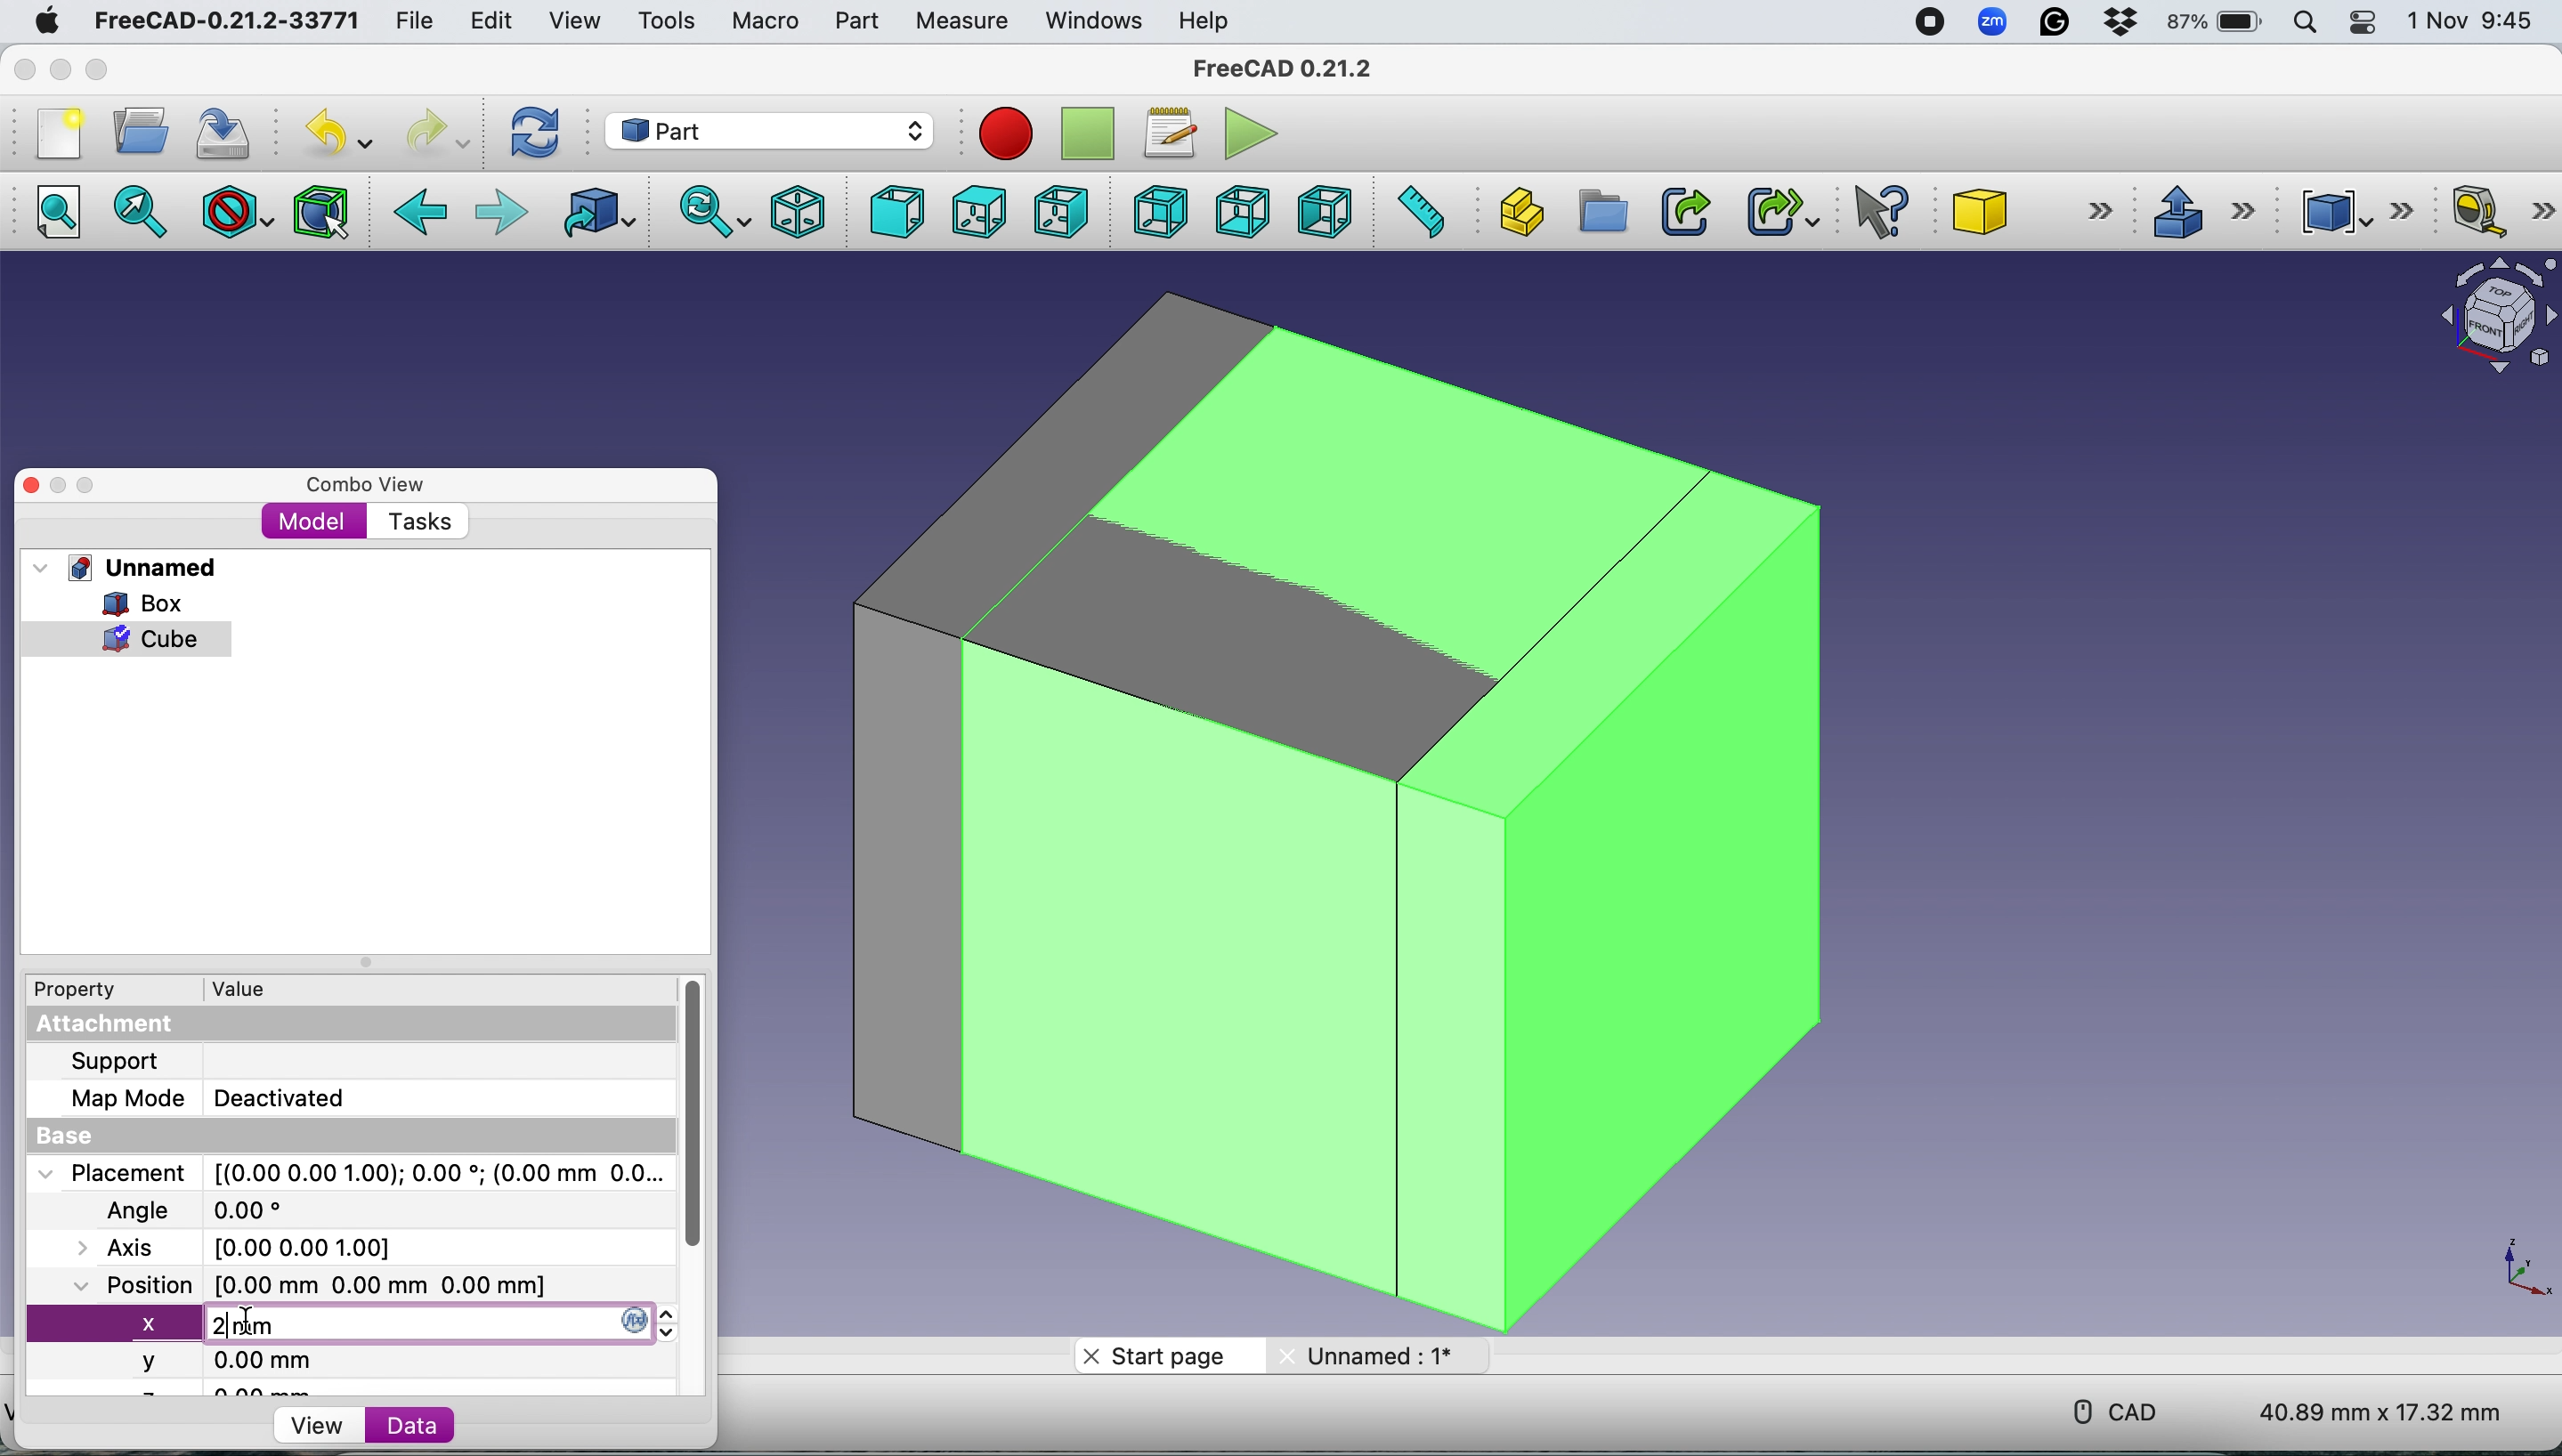 The width and height of the screenshot is (2562, 1456). What do you see at coordinates (148, 567) in the screenshot?
I see `Unnamed` at bounding box center [148, 567].